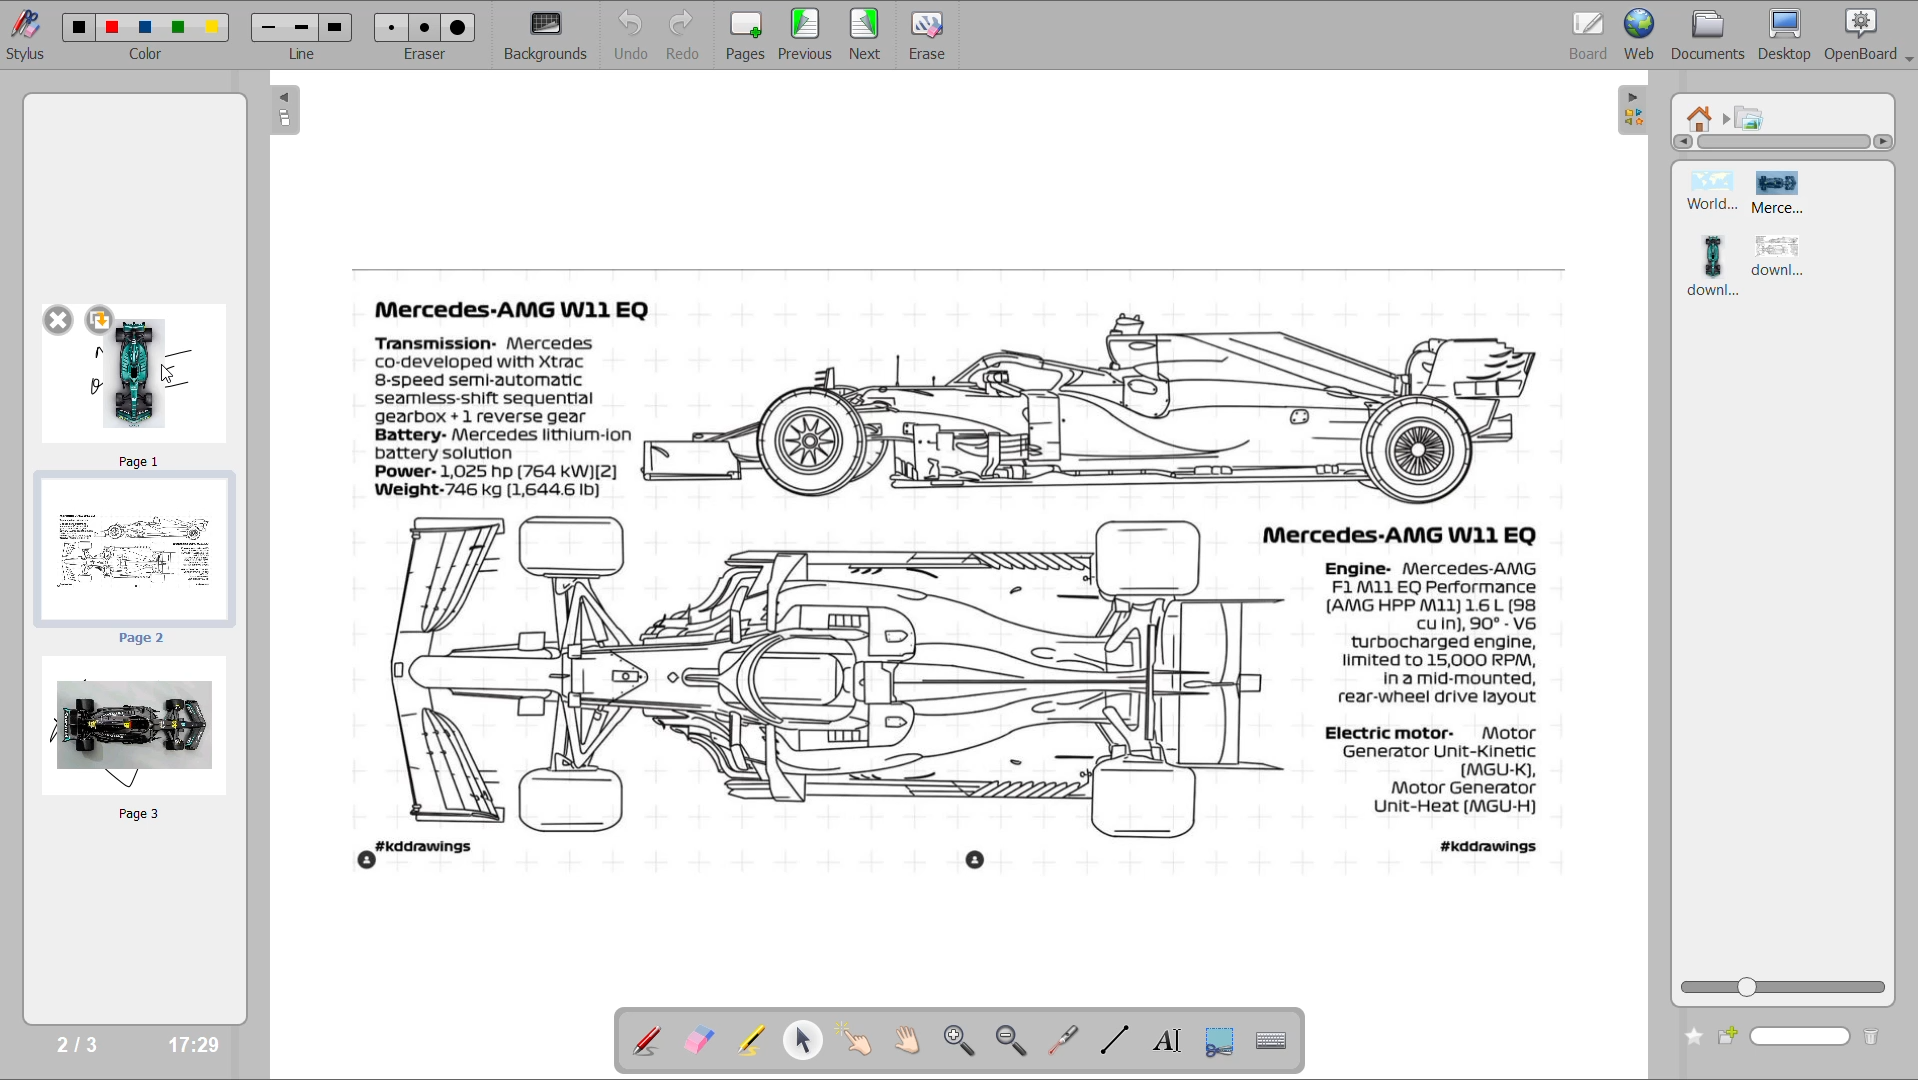  I want to click on add to favourites, so click(1690, 1034).